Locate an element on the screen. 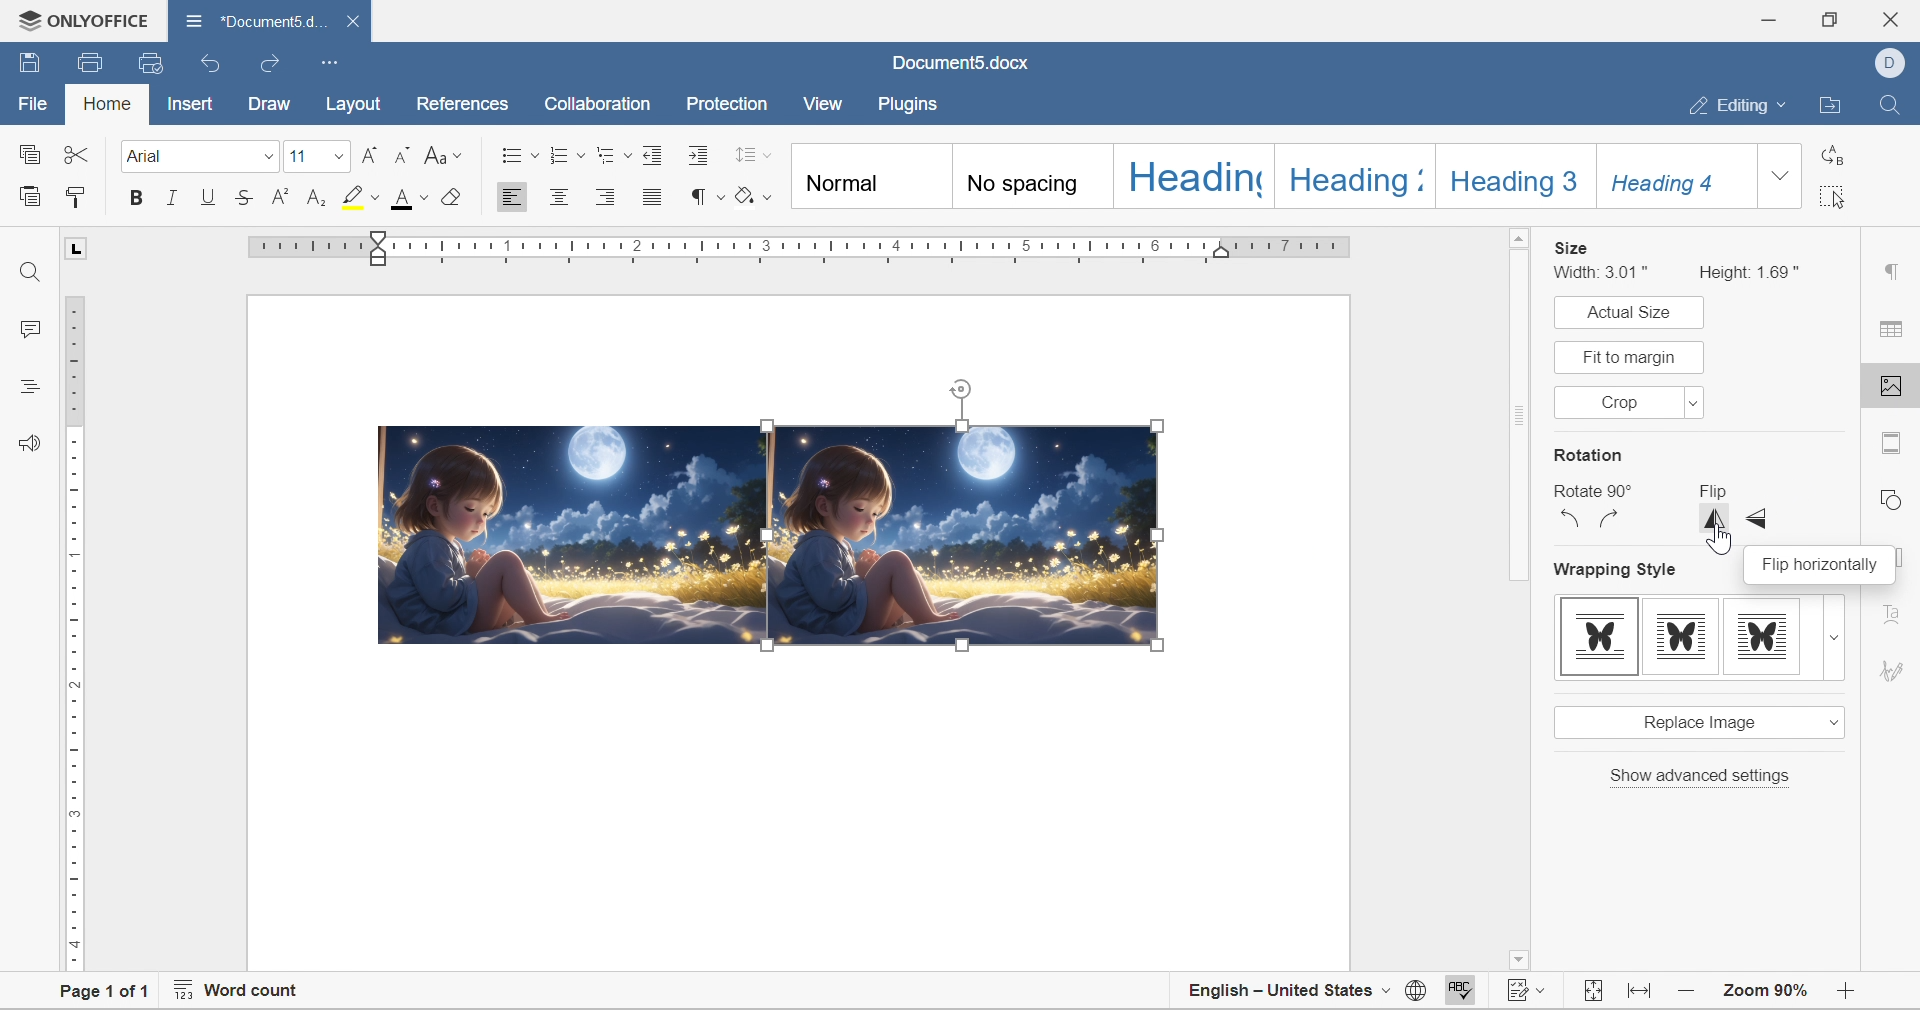 Image resolution: width=1920 pixels, height=1010 pixels. customize quick access toolbar is located at coordinates (331, 63).